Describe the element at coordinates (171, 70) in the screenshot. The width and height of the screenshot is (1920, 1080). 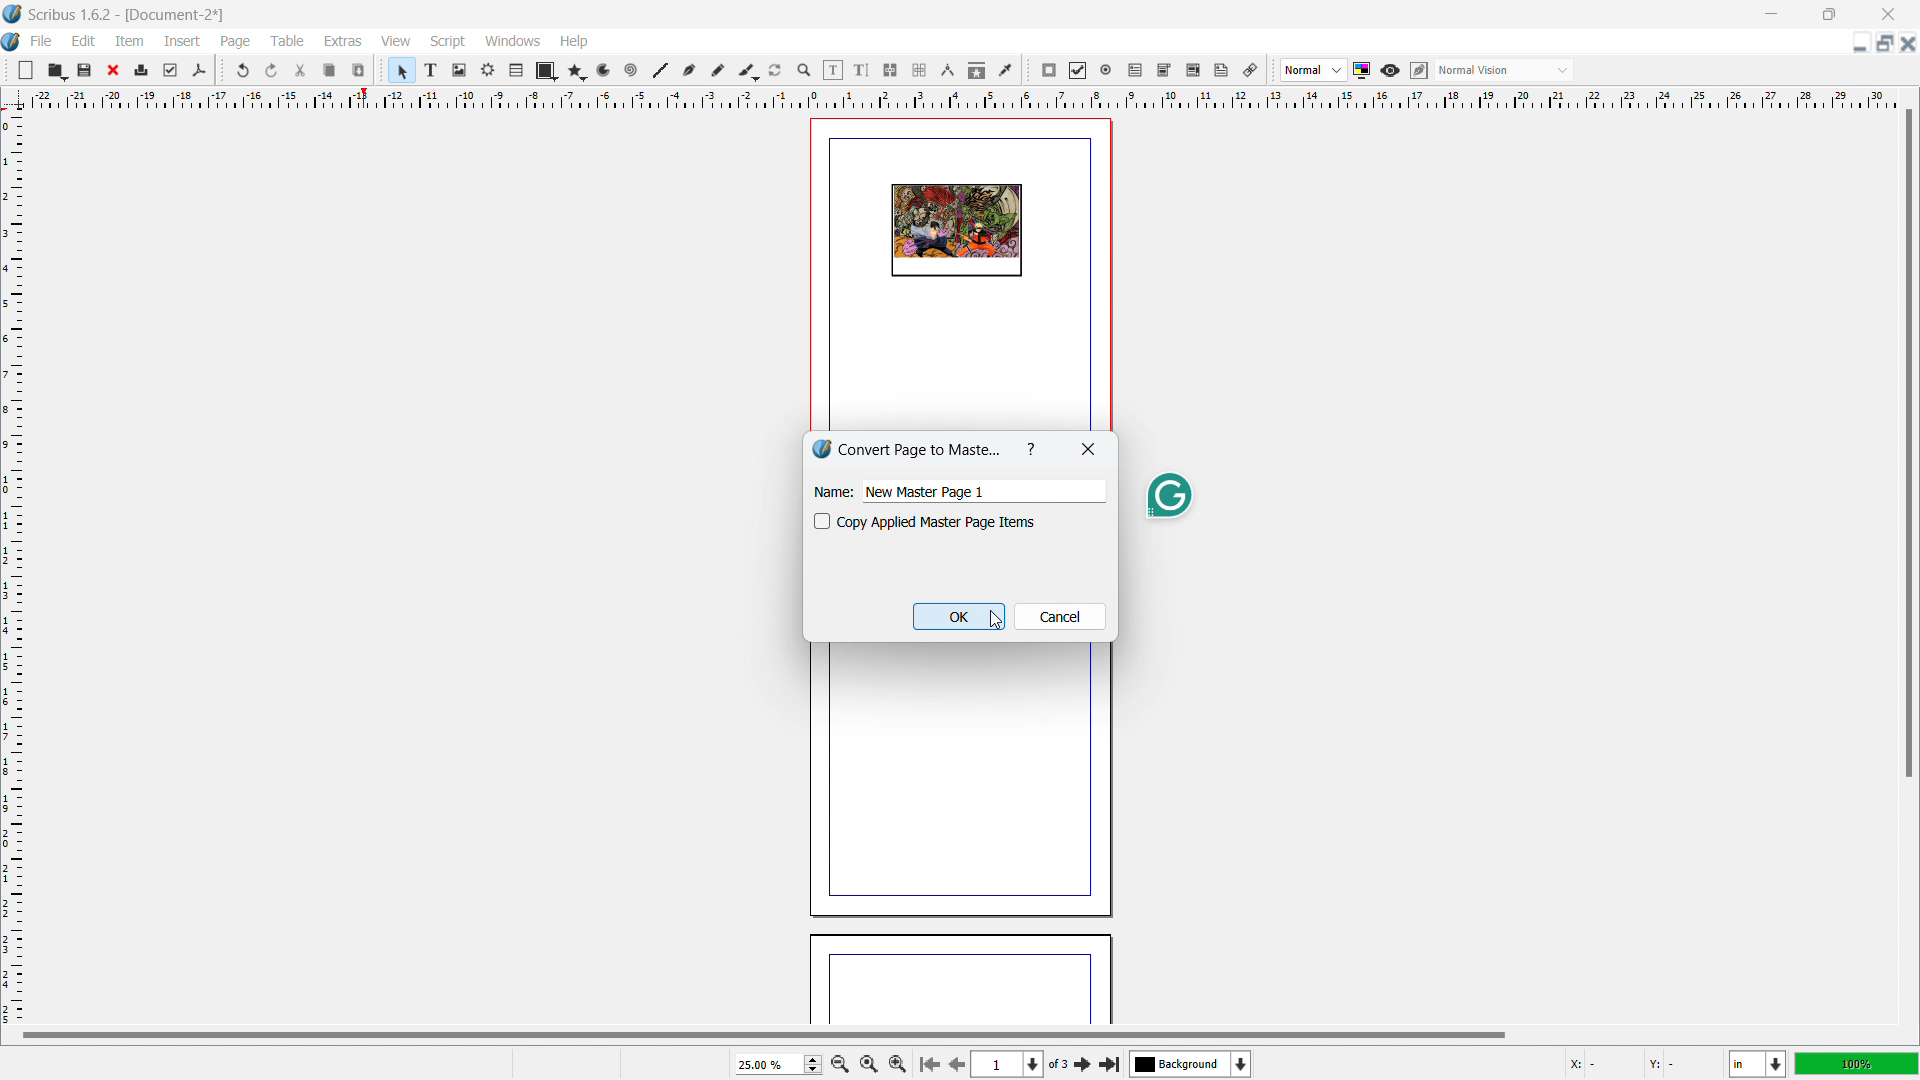
I see `preflight checkbox` at that location.